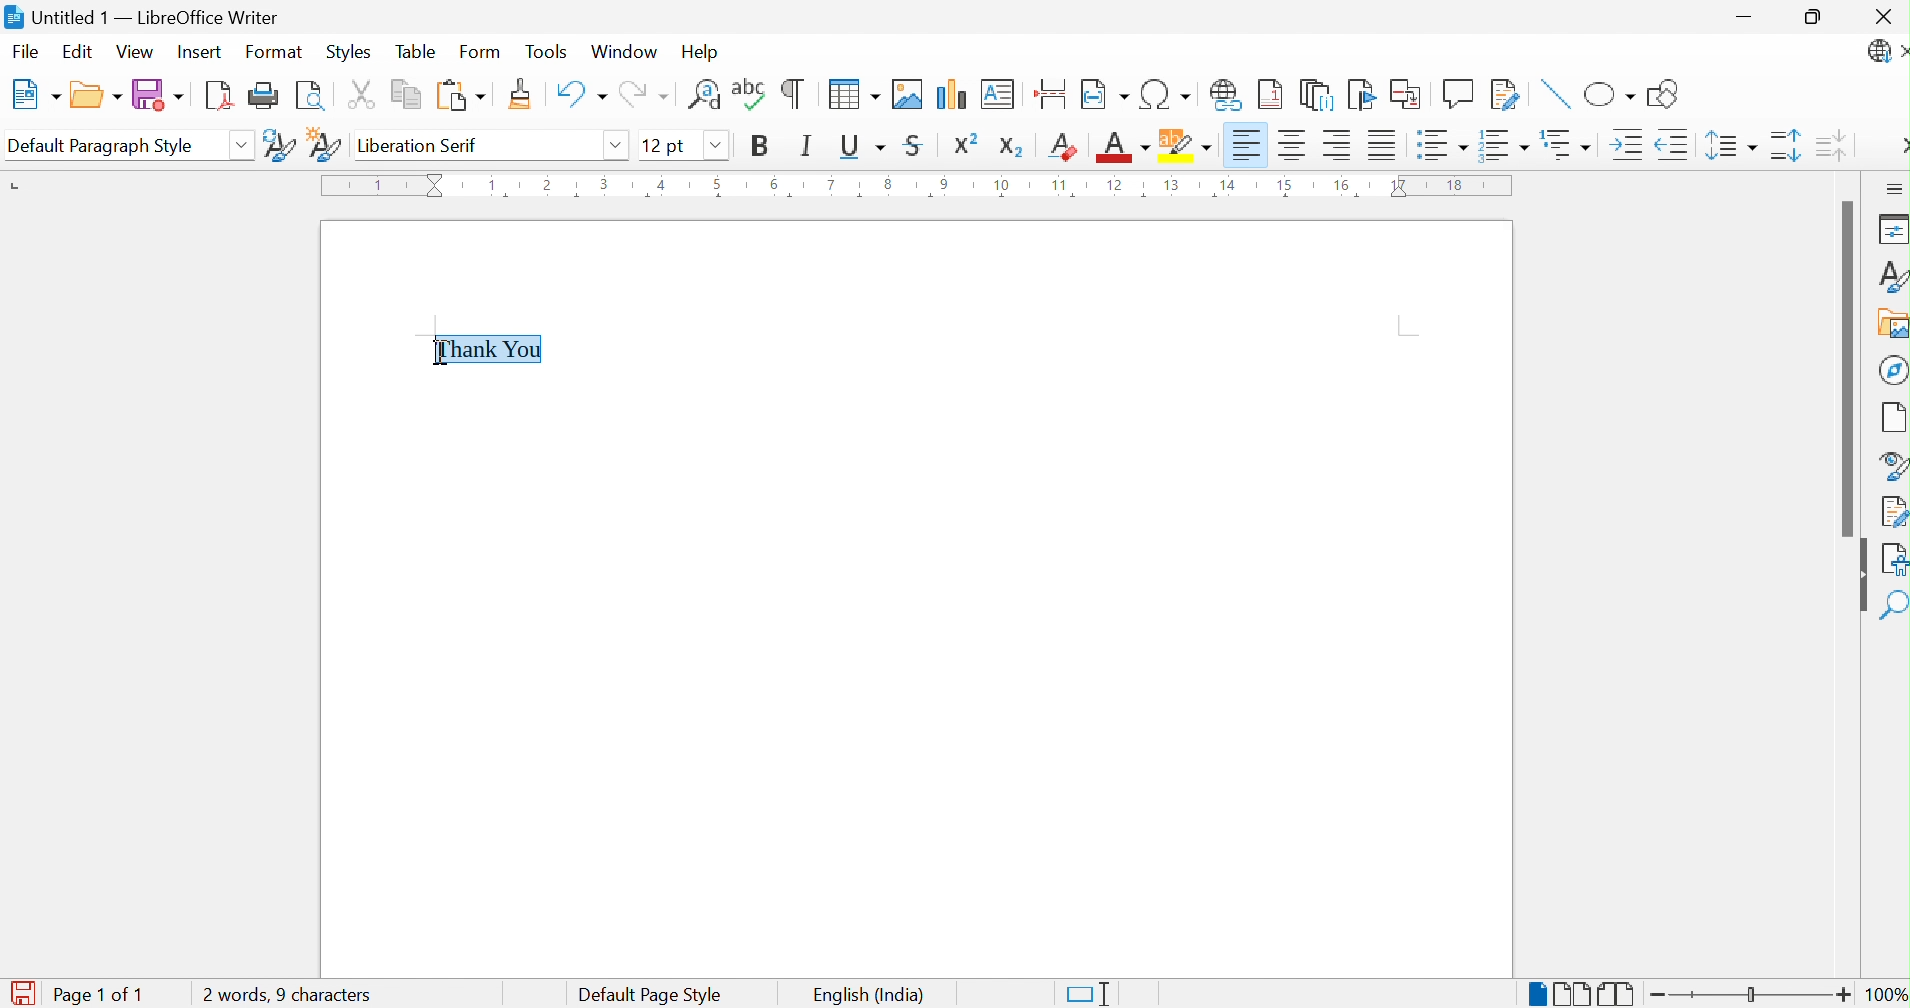  What do you see at coordinates (359, 94) in the screenshot?
I see `Cut` at bounding box center [359, 94].